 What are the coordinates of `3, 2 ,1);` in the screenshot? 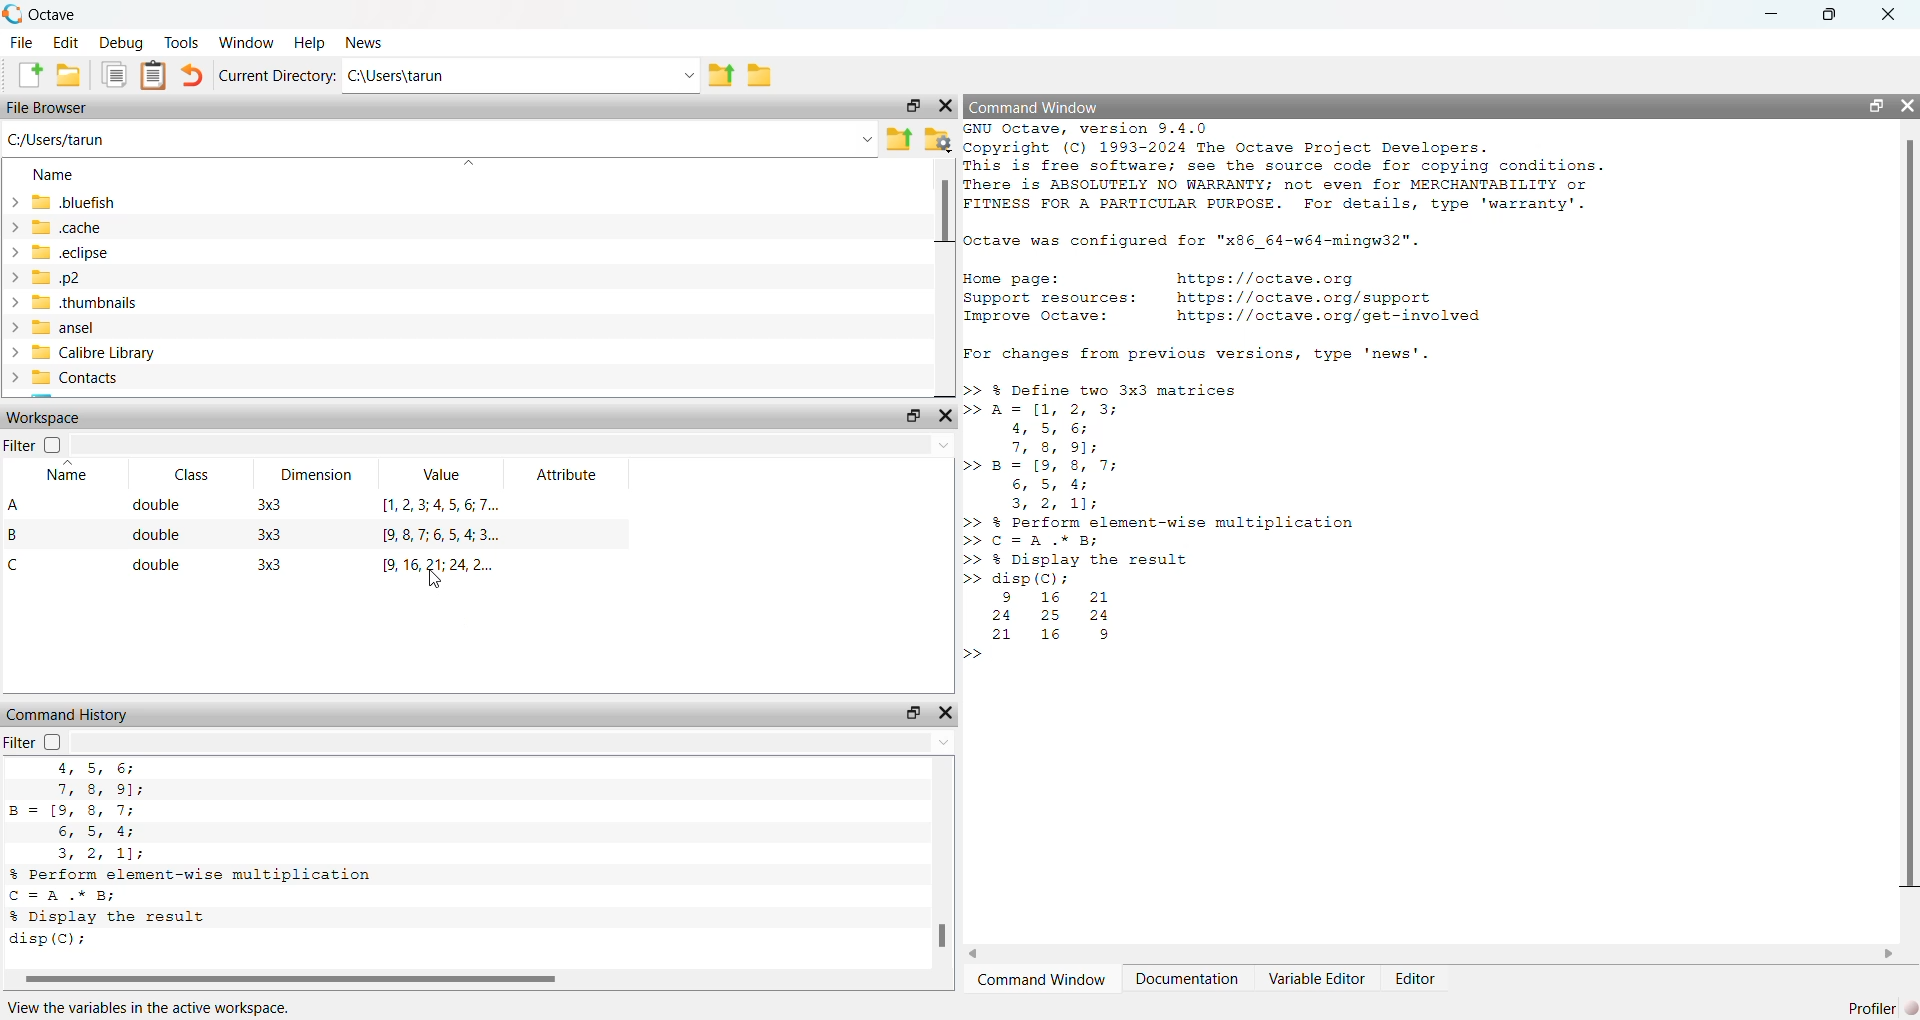 It's located at (105, 853).